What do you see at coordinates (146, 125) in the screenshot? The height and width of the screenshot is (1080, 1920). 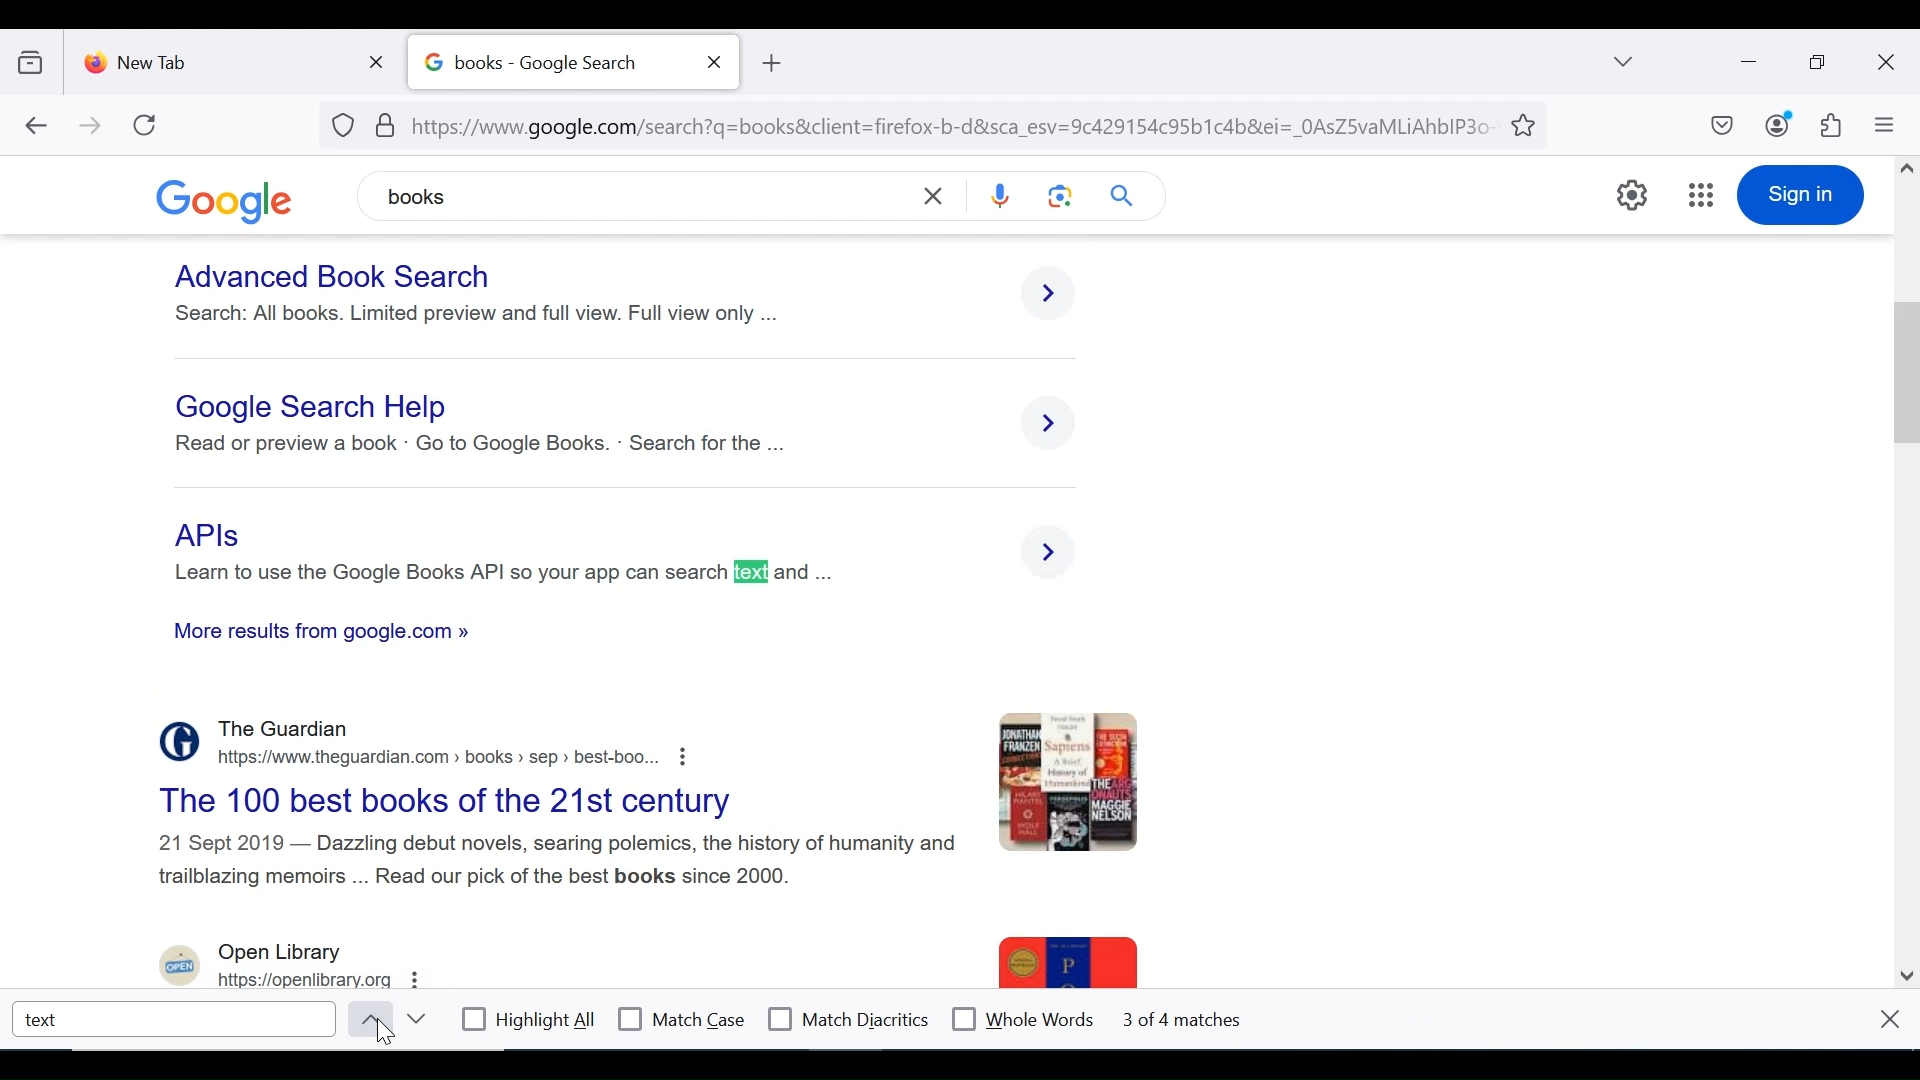 I see `refresh` at bounding box center [146, 125].